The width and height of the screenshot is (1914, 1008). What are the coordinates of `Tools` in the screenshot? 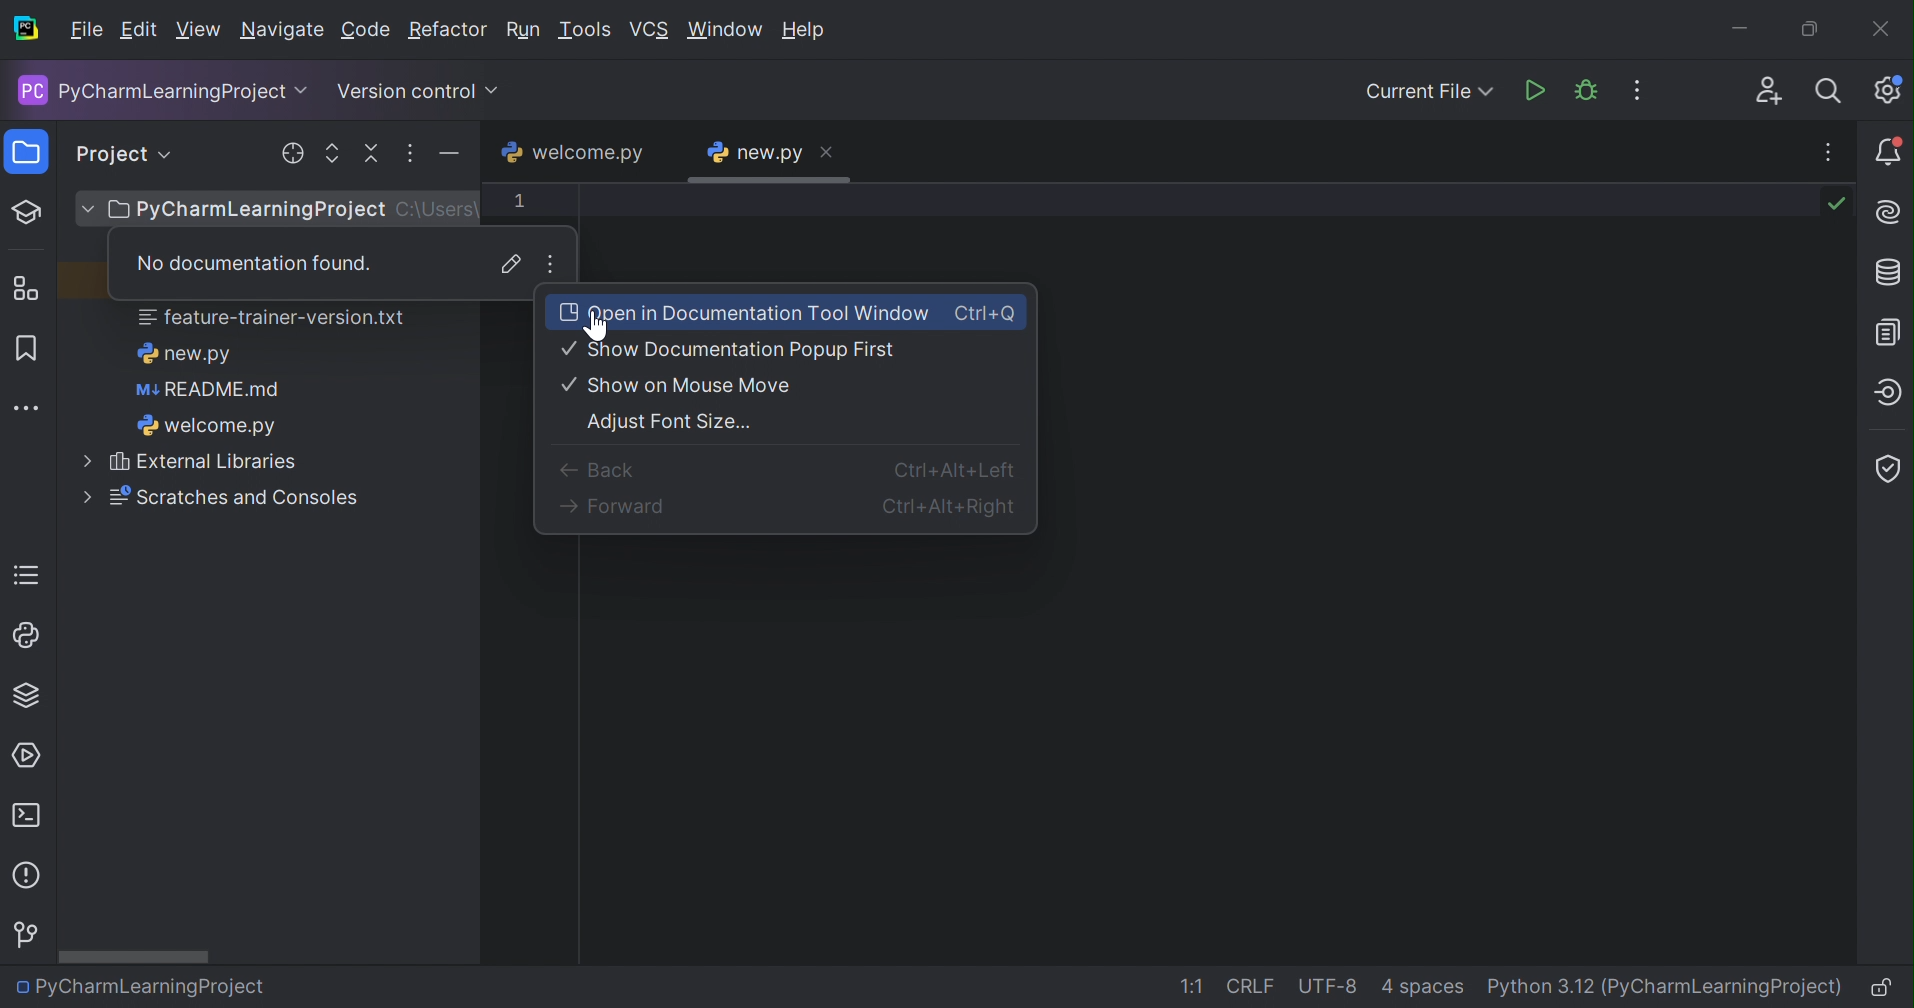 It's located at (586, 30).